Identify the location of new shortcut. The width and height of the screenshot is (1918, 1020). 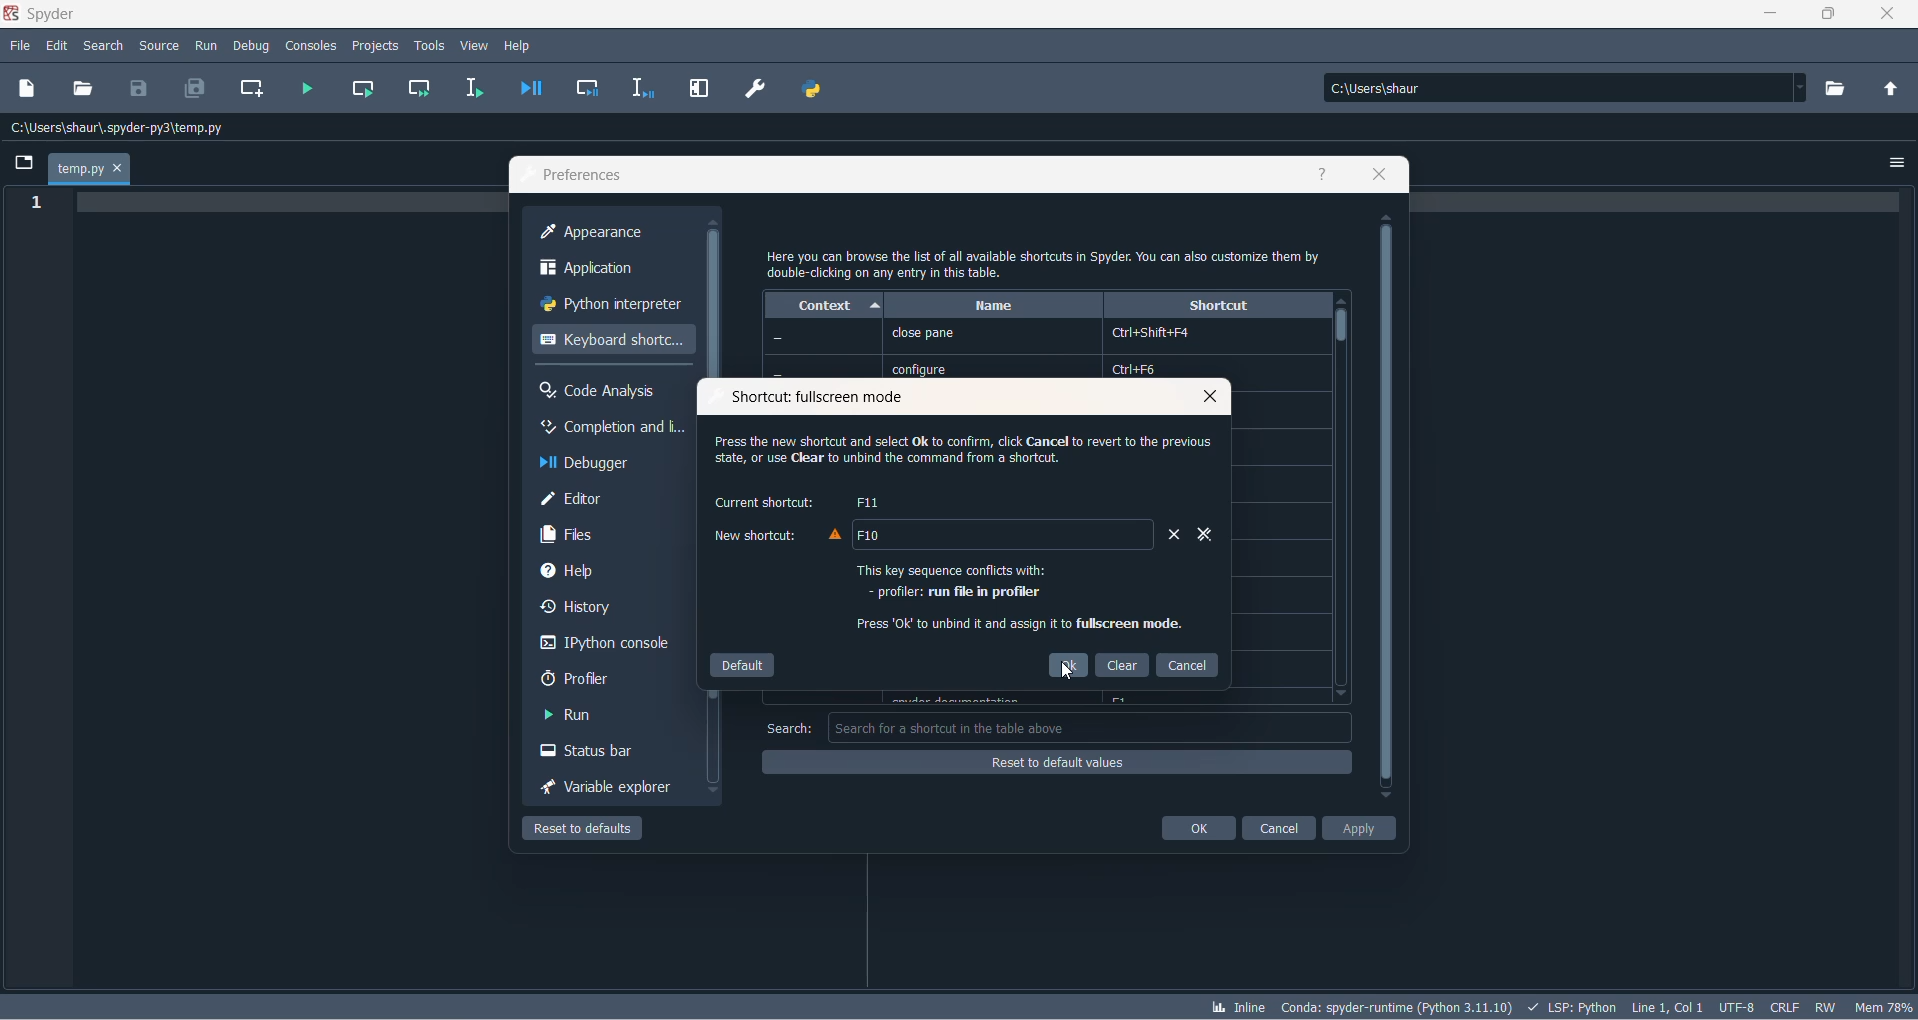
(758, 537).